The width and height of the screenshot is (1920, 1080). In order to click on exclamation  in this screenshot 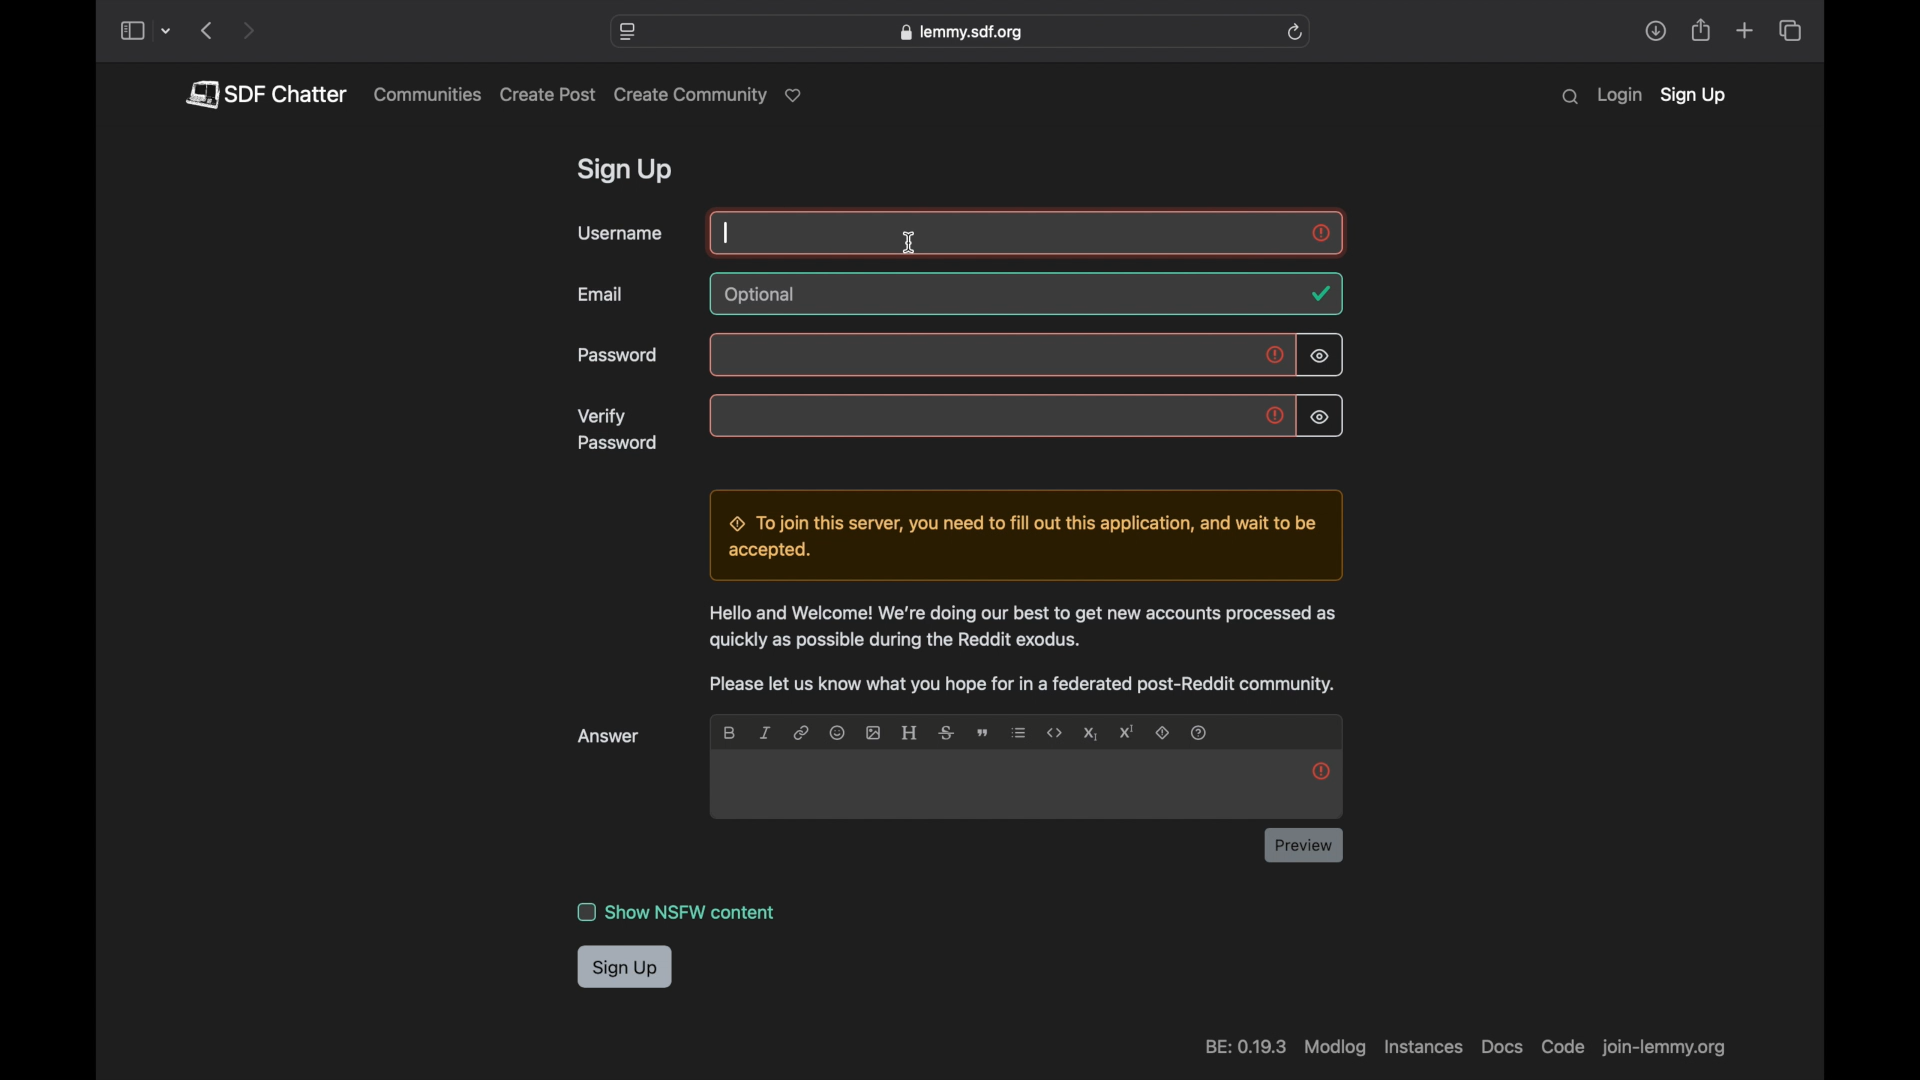, I will do `click(1321, 770)`.